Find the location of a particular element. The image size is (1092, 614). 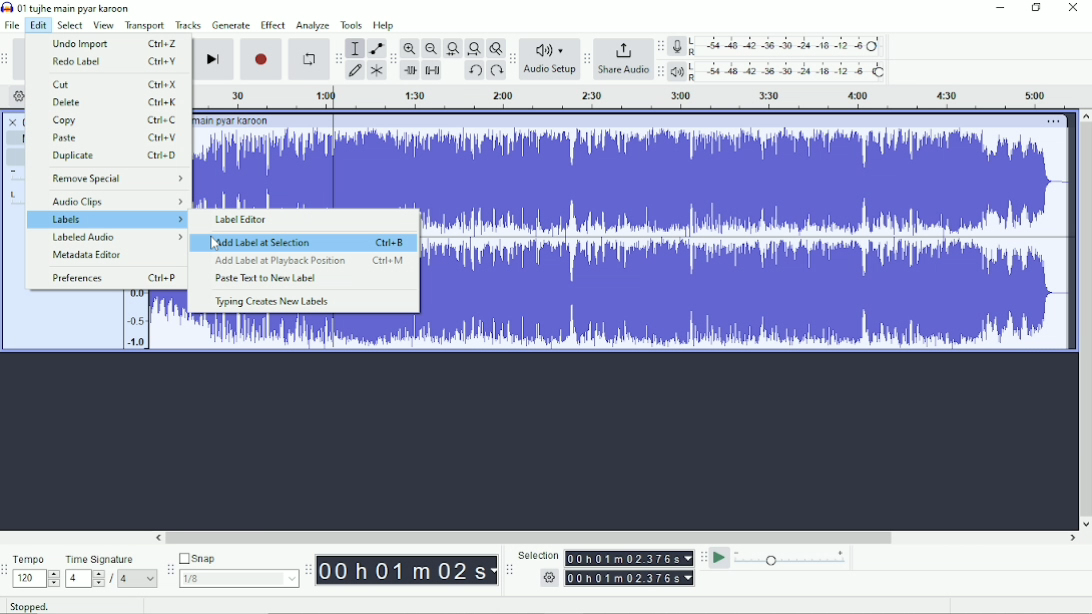

Undo Import is located at coordinates (113, 43).